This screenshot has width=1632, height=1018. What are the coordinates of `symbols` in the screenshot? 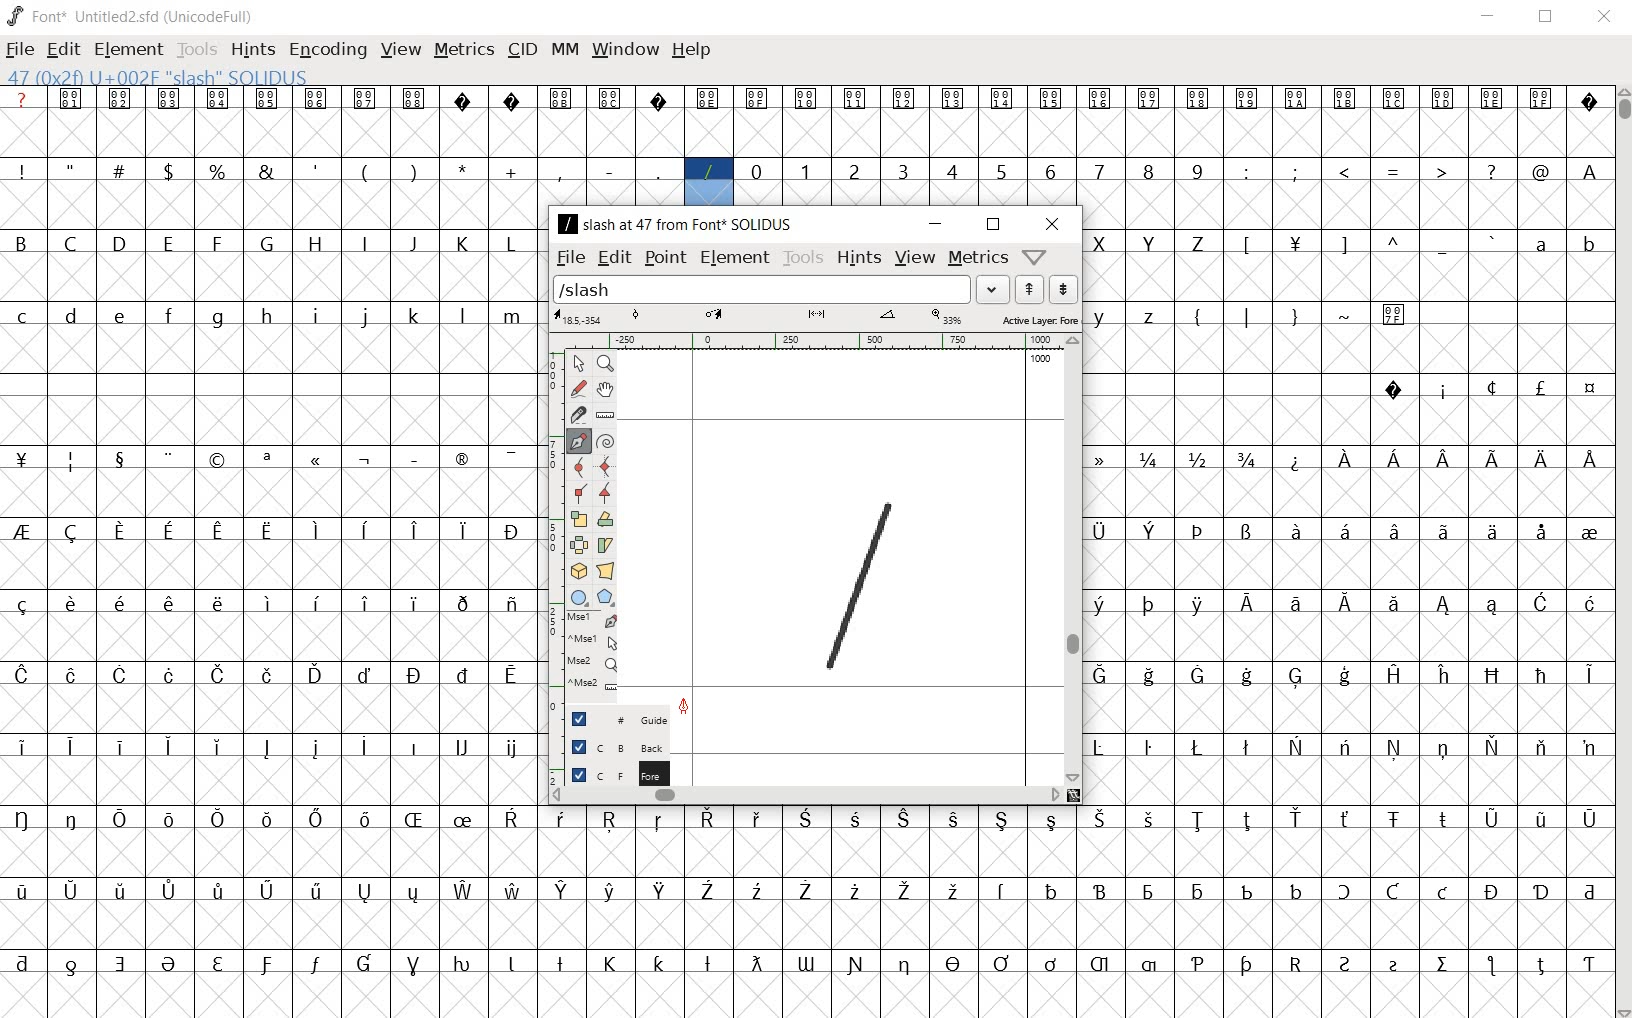 It's located at (279, 459).